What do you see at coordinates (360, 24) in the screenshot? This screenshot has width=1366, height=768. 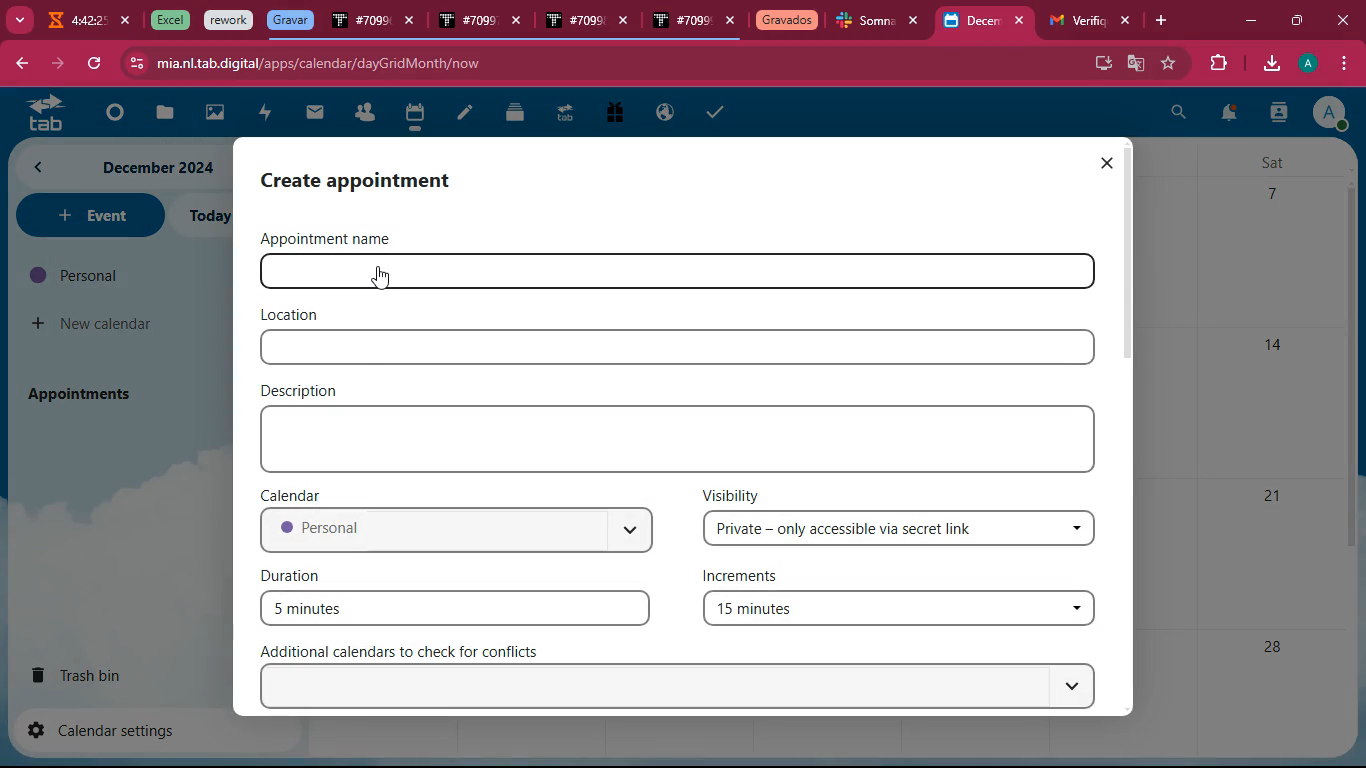 I see `tab` at bounding box center [360, 24].